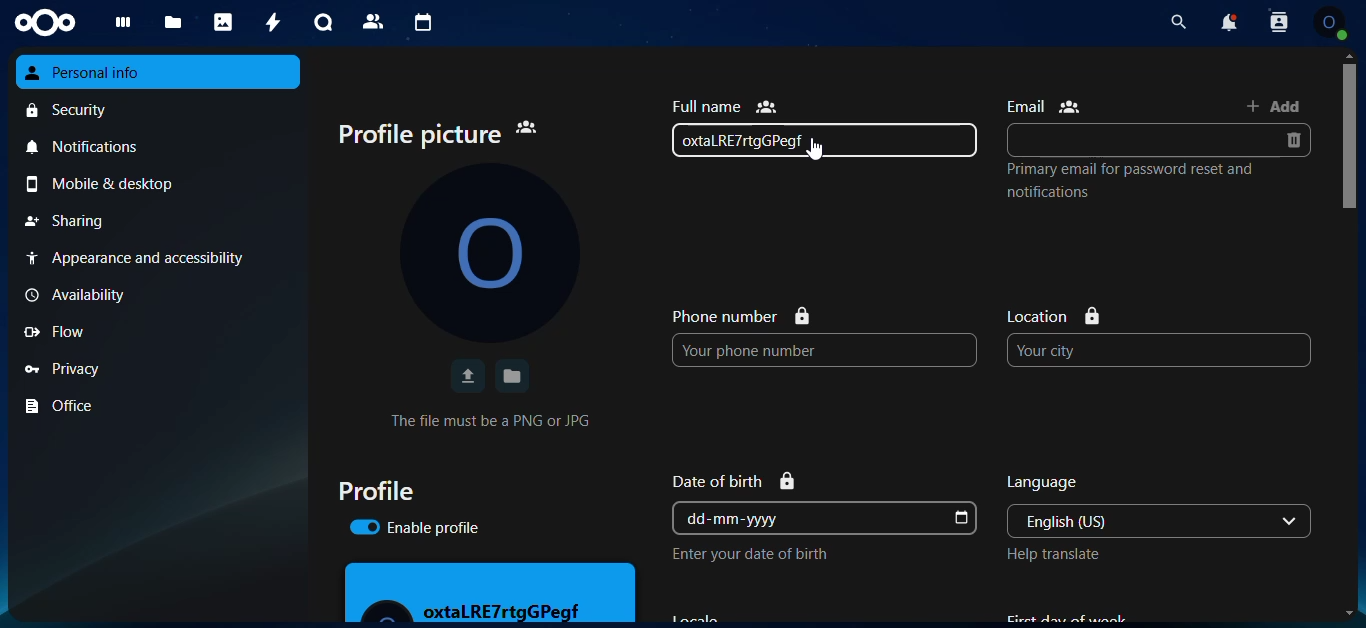 The height and width of the screenshot is (628, 1366). I want to click on delete, so click(1292, 140).